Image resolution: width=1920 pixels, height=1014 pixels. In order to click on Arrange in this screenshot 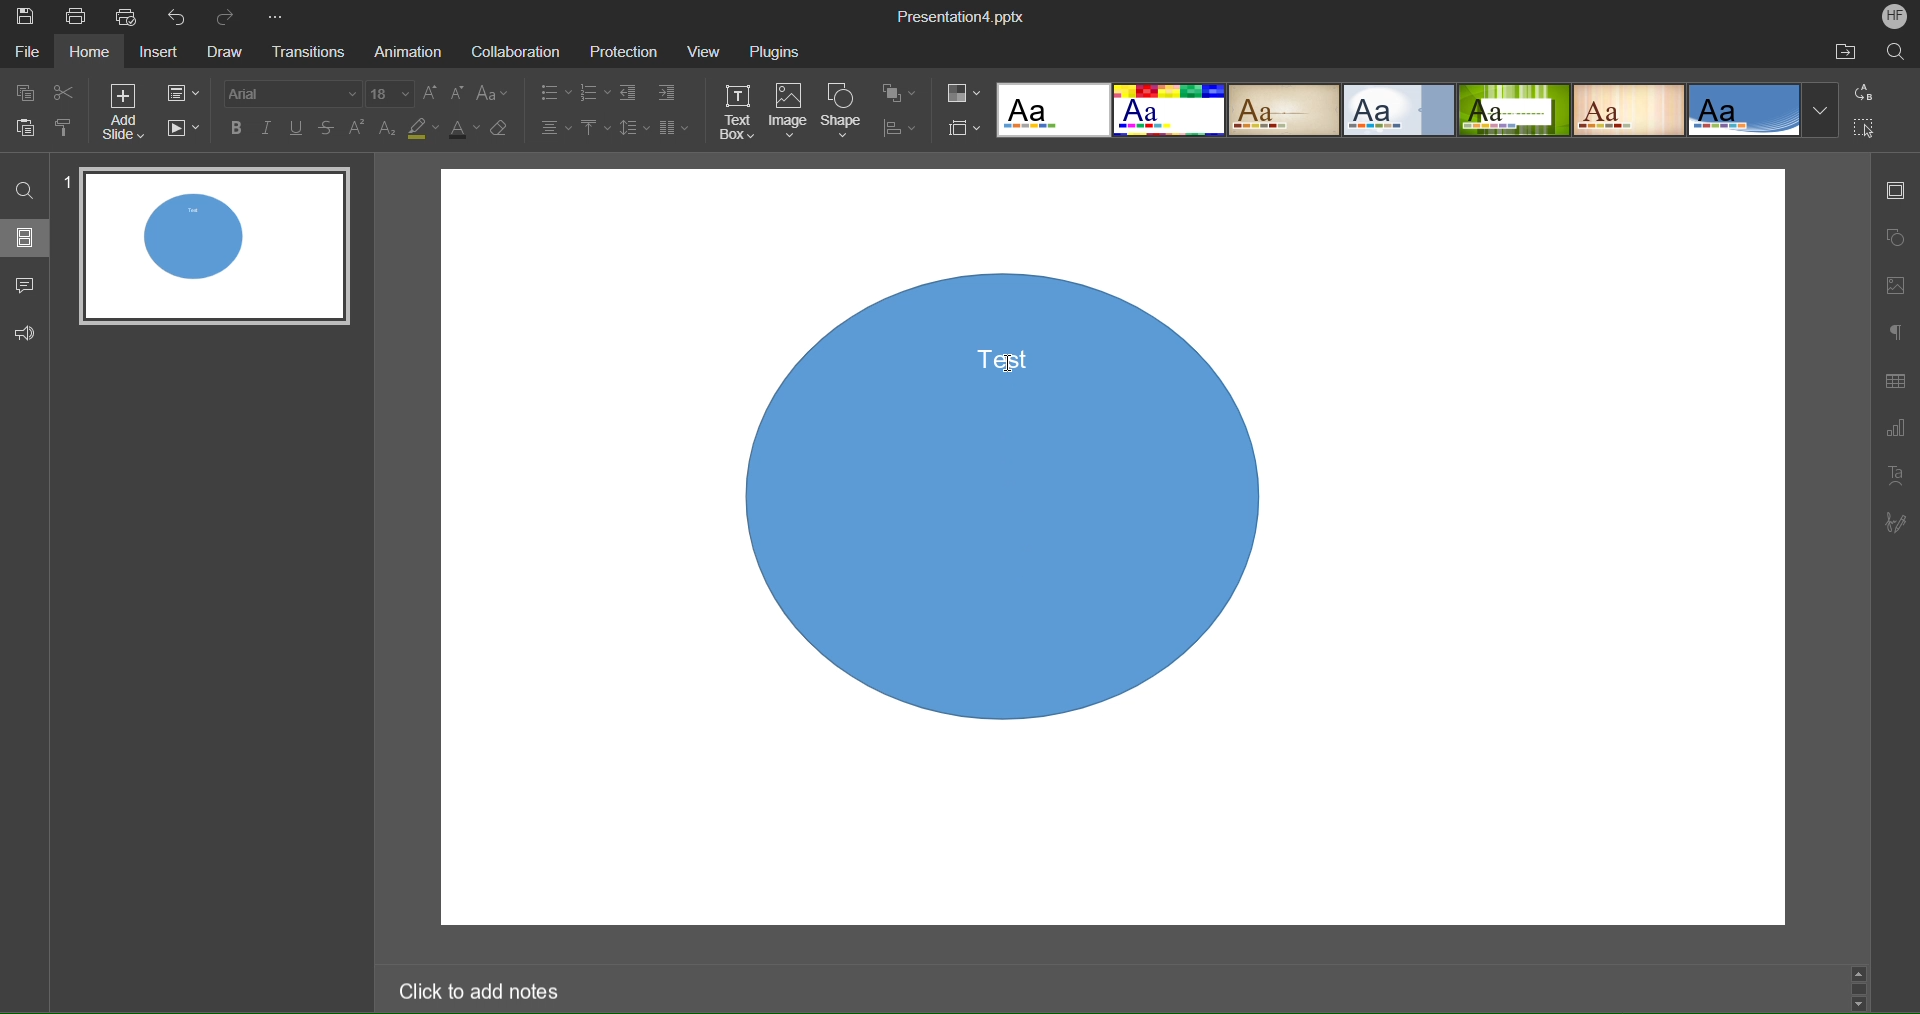, I will do `click(898, 91)`.